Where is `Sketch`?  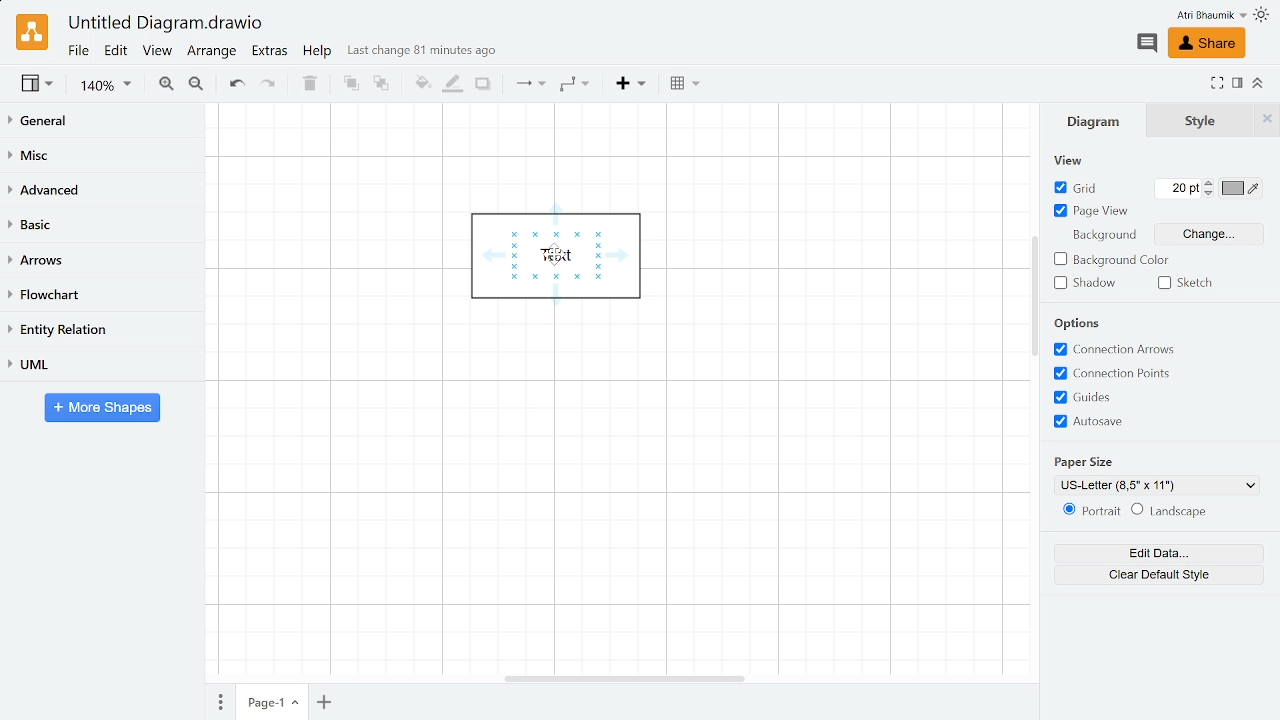
Sketch is located at coordinates (1190, 284).